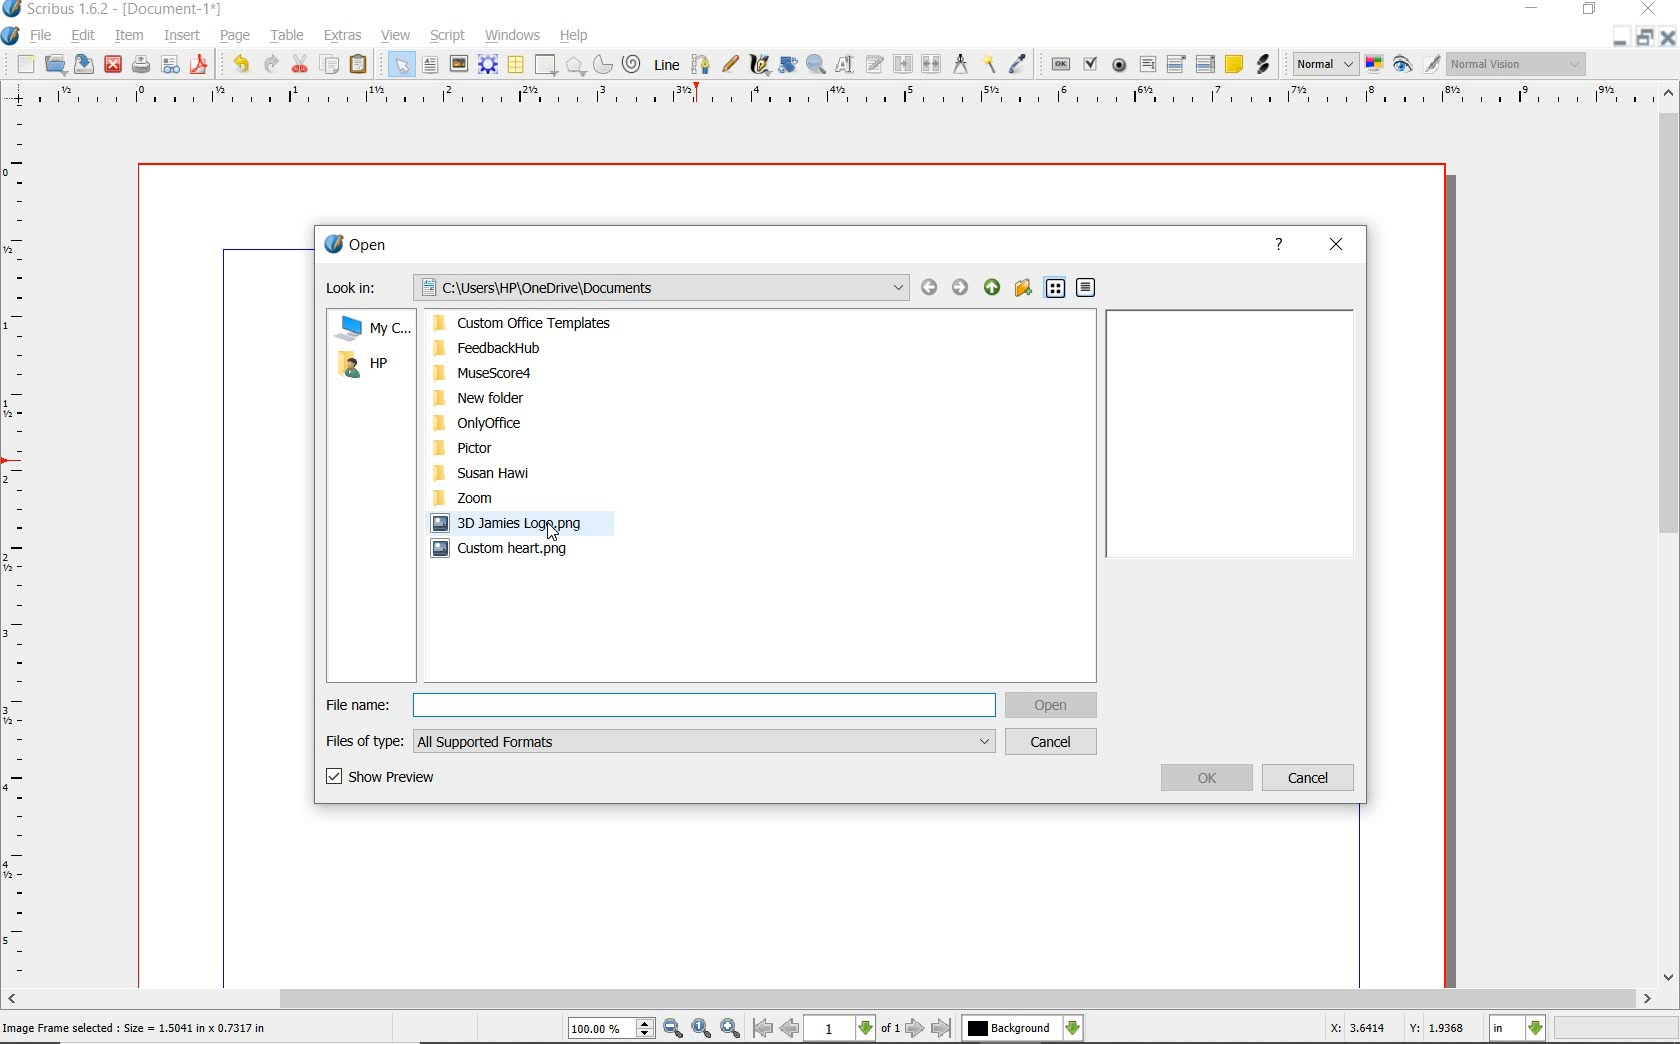 This screenshot has width=1680, height=1044. What do you see at coordinates (605, 66) in the screenshot?
I see `arc` at bounding box center [605, 66].